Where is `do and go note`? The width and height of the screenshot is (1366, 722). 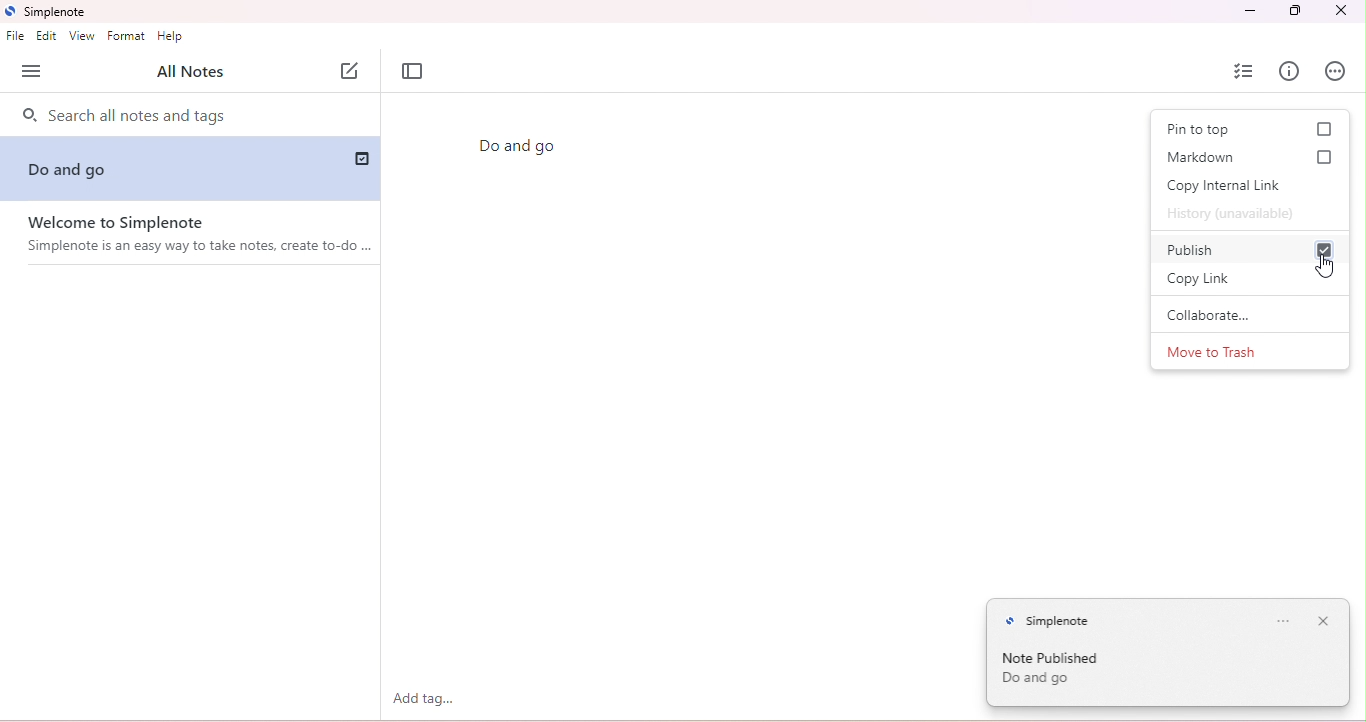
do and go note is located at coordinates (91, 168).